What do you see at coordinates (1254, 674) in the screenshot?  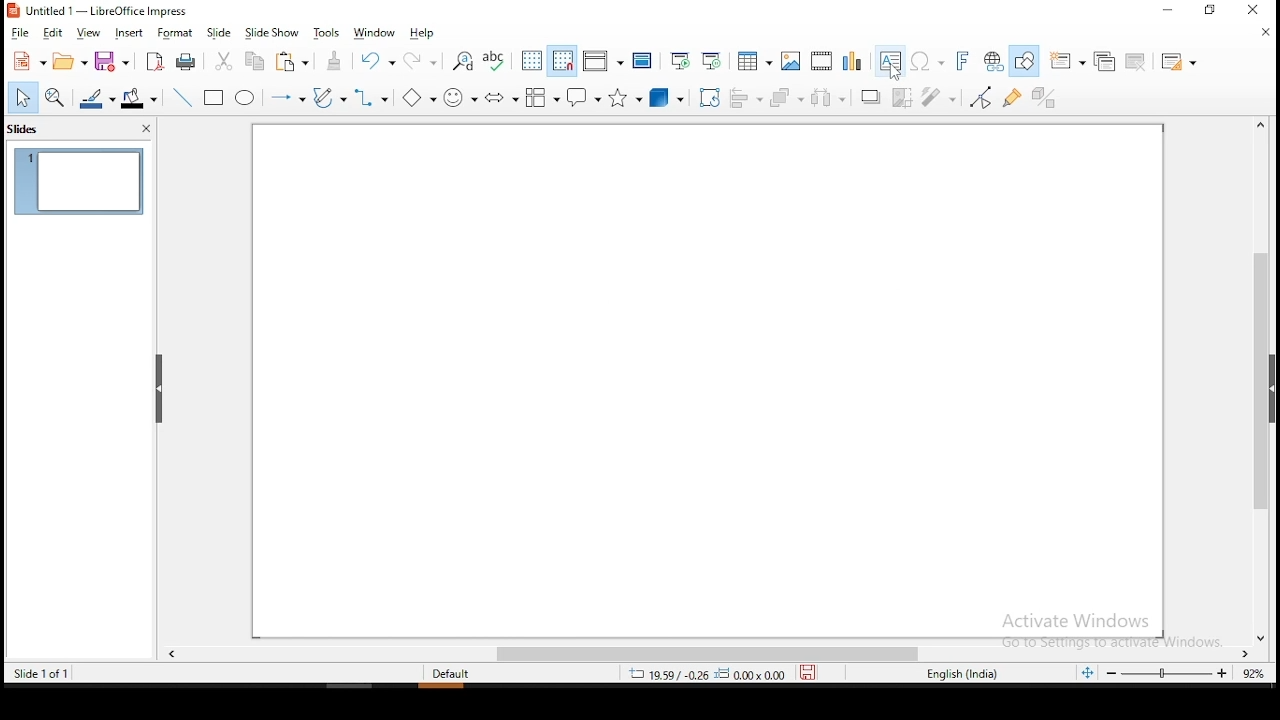 I see `zoom level` at bounding box center [1254, 674].